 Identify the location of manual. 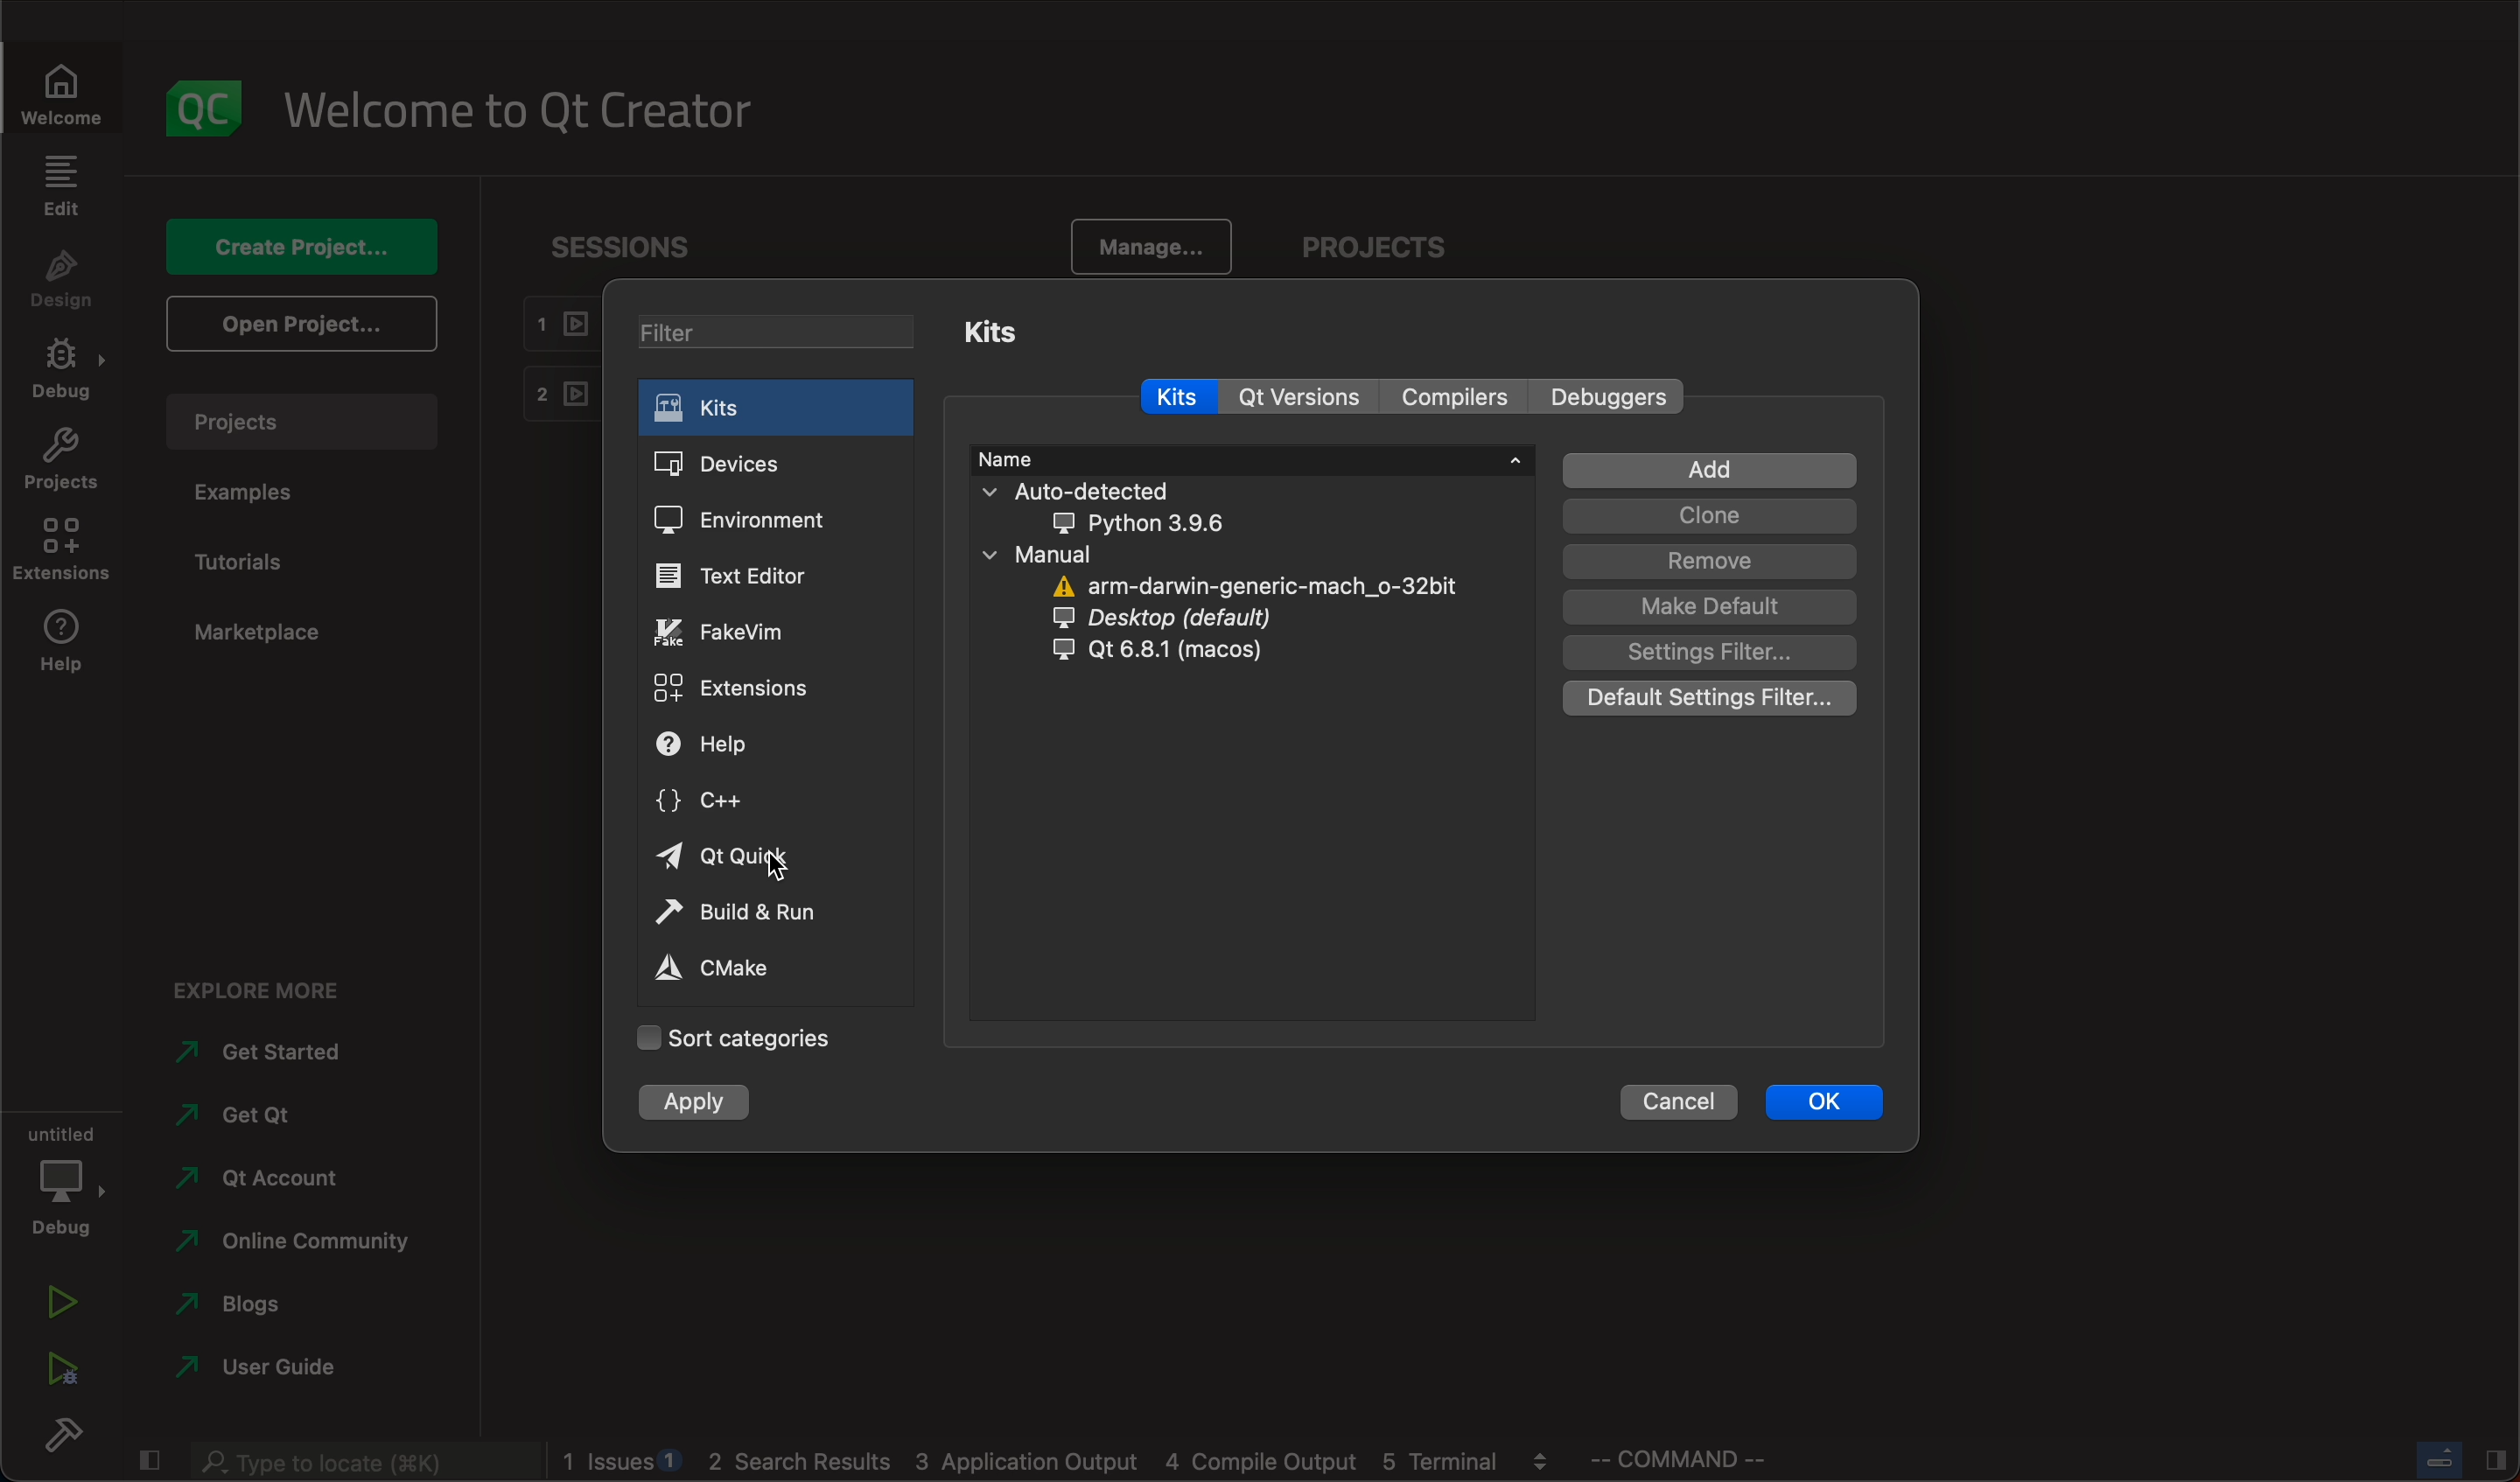
(1215, 607).